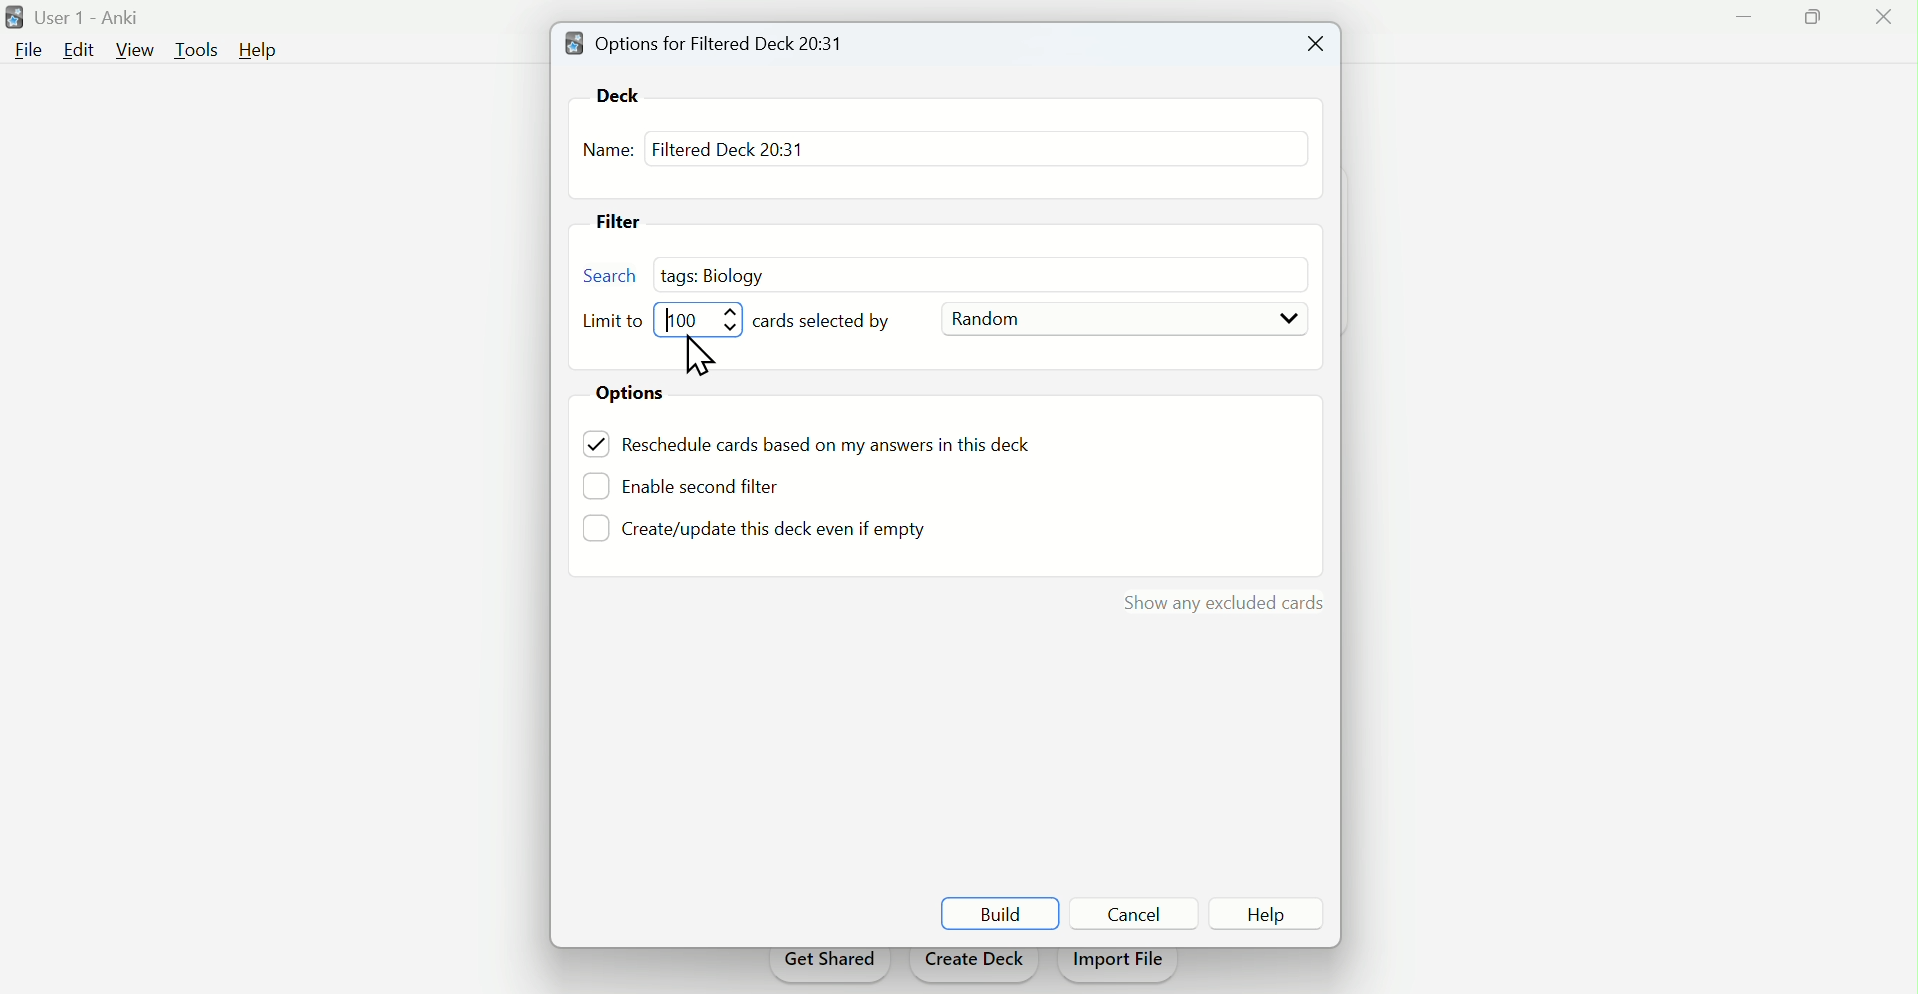  I want to click on Close, so click(1879, 21).